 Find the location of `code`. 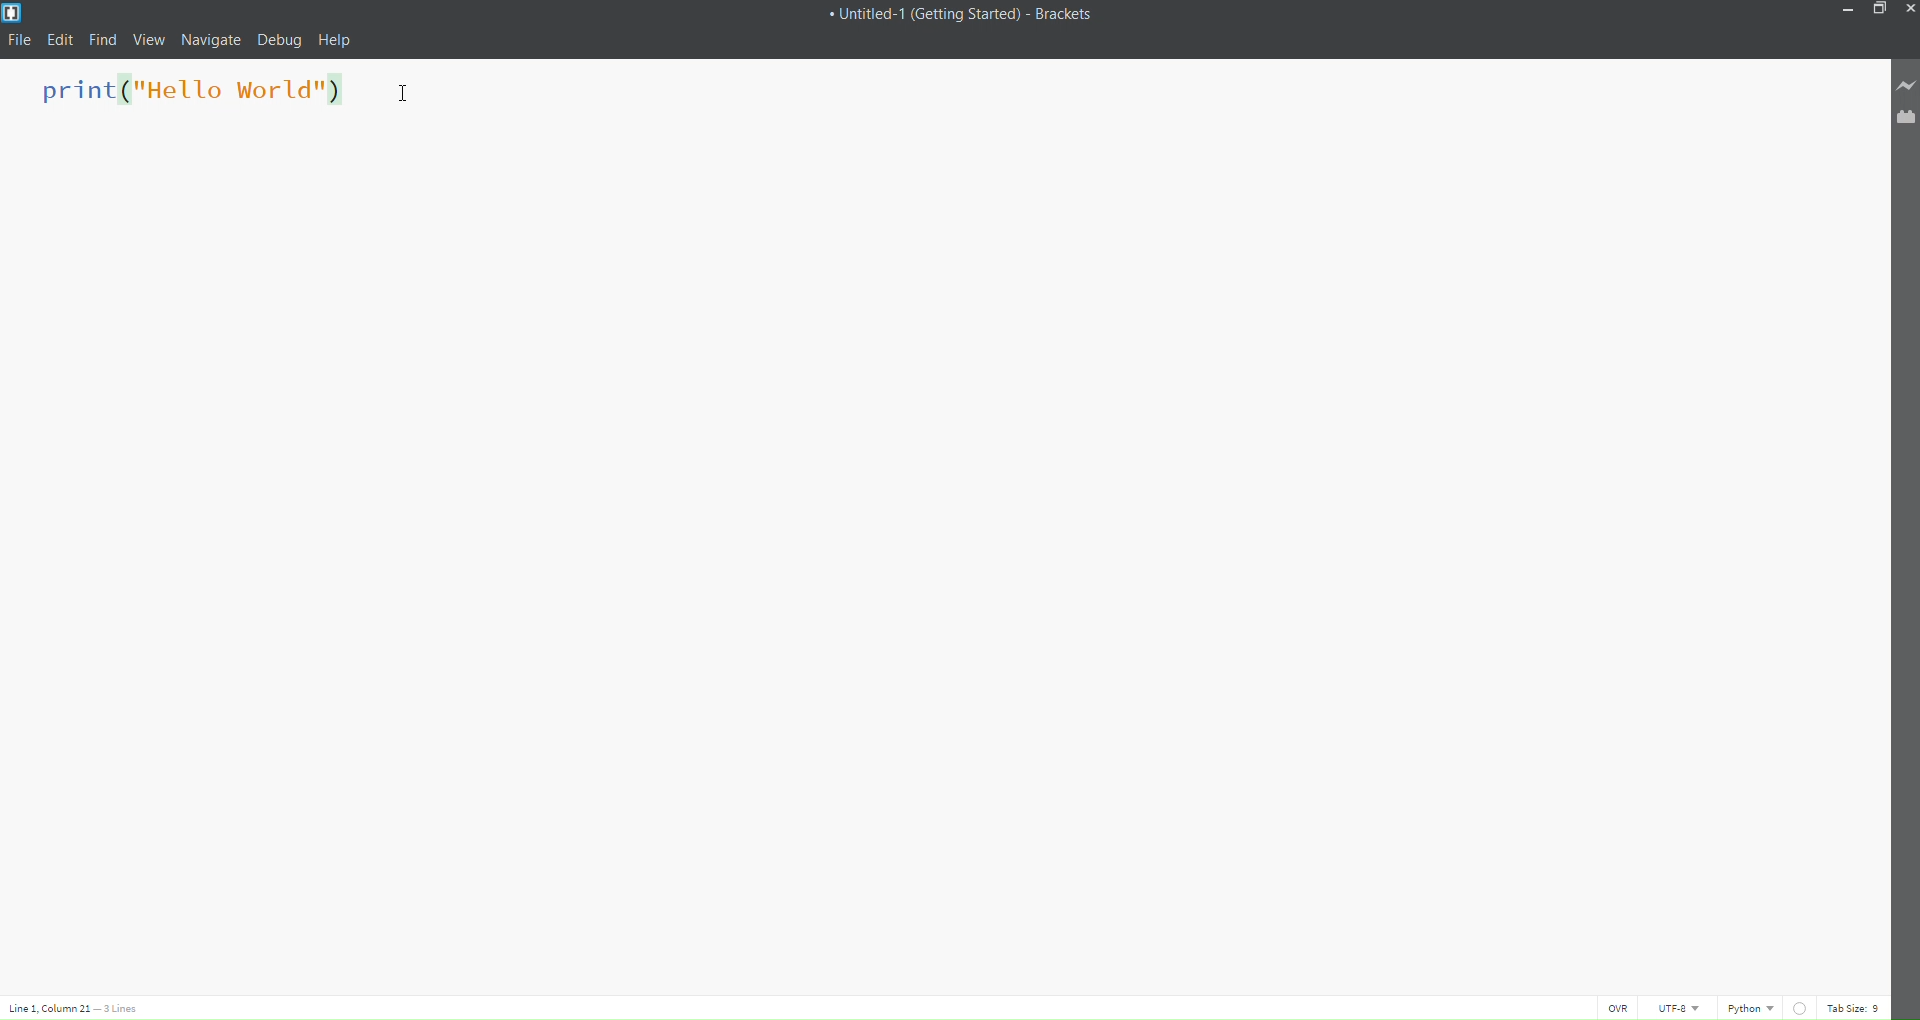

code is located at coordinates (197, 94).